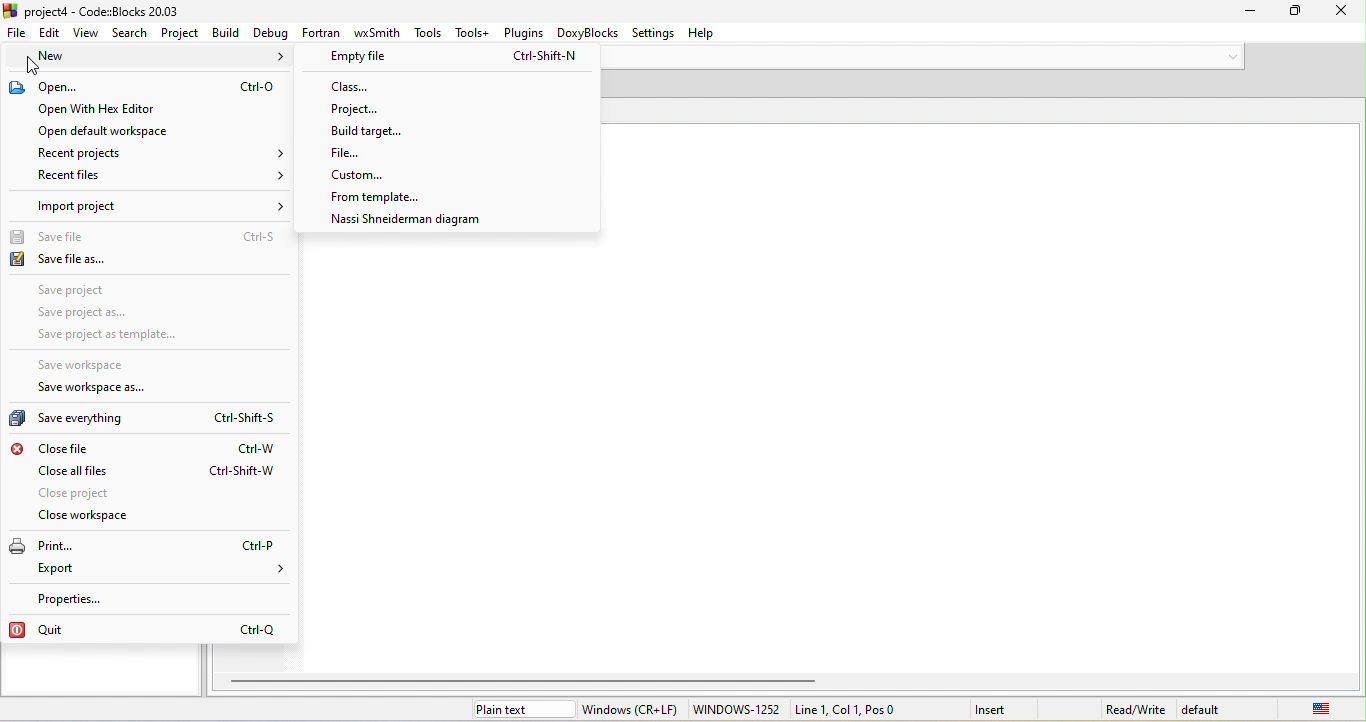 The height and width of the screenshot is (722, 1366). Describe the element at coordinates (396, 197) in the screenshot. I see `from templete` at that location.